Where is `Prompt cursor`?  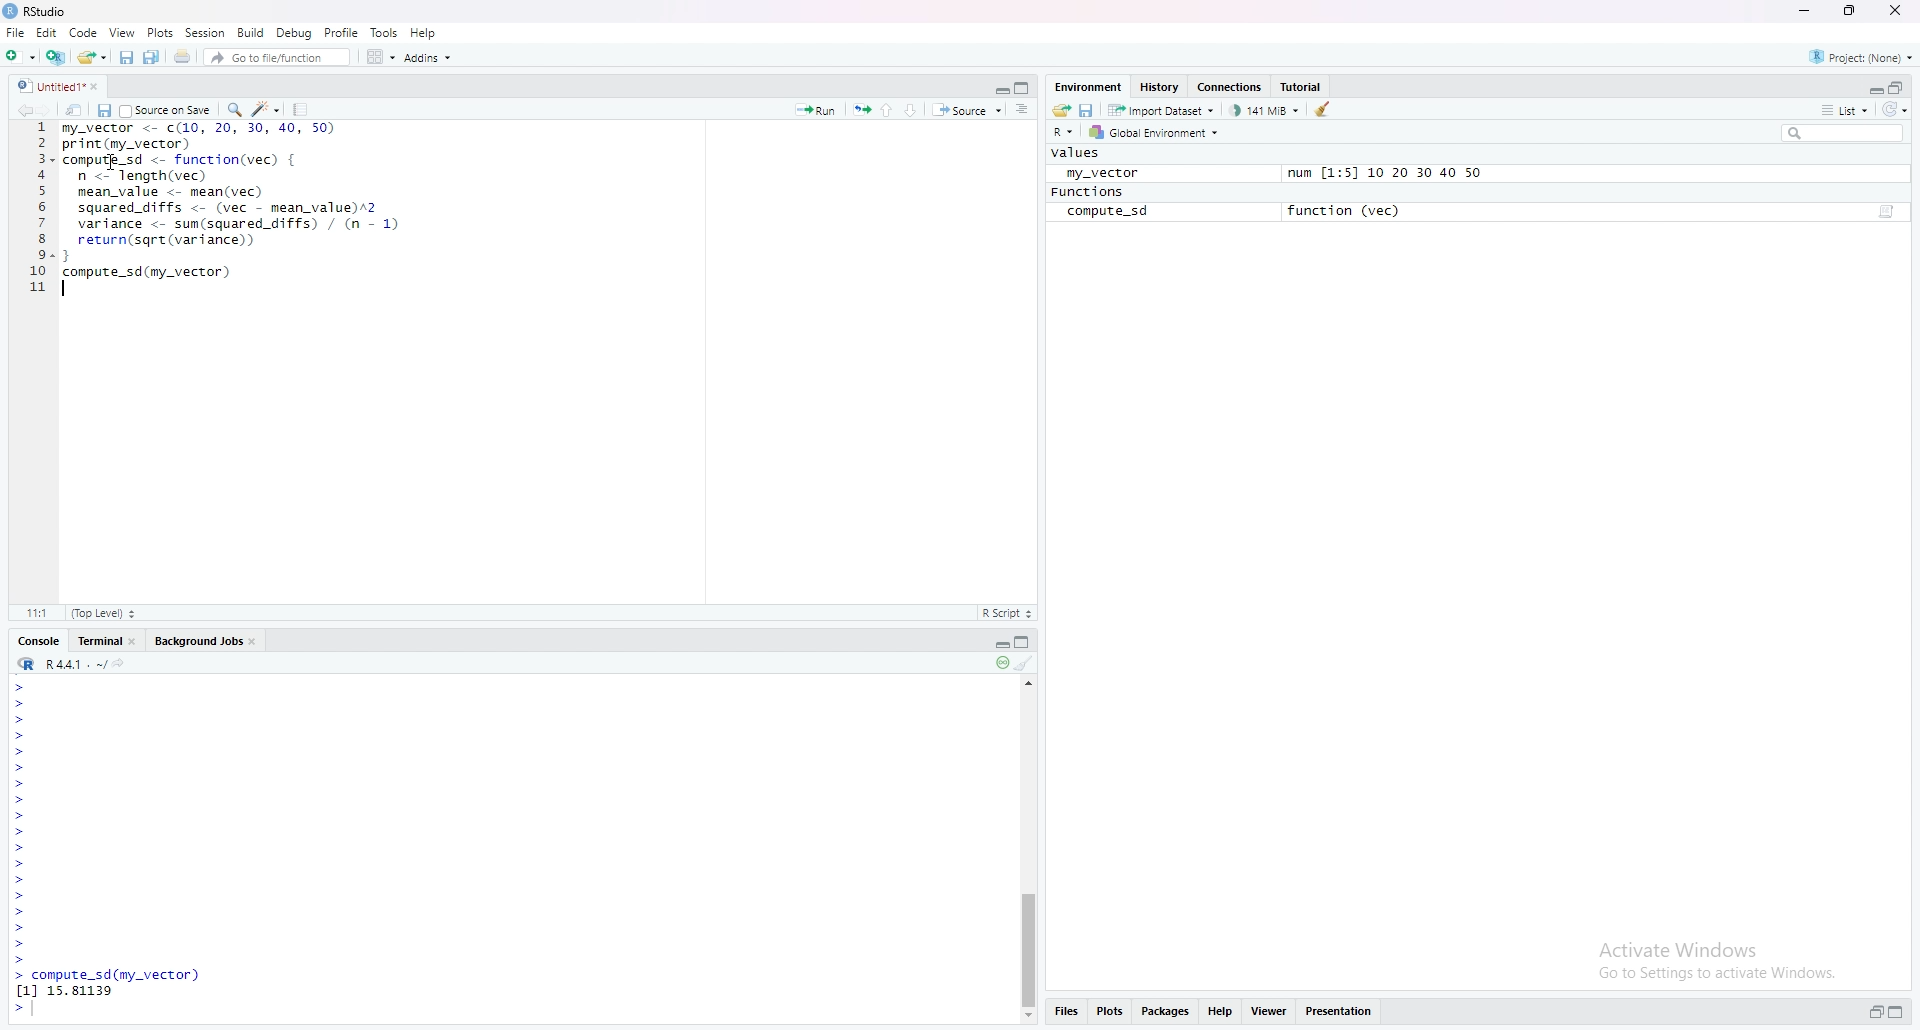 Prompt cursor is located at coordinates (17, 816).